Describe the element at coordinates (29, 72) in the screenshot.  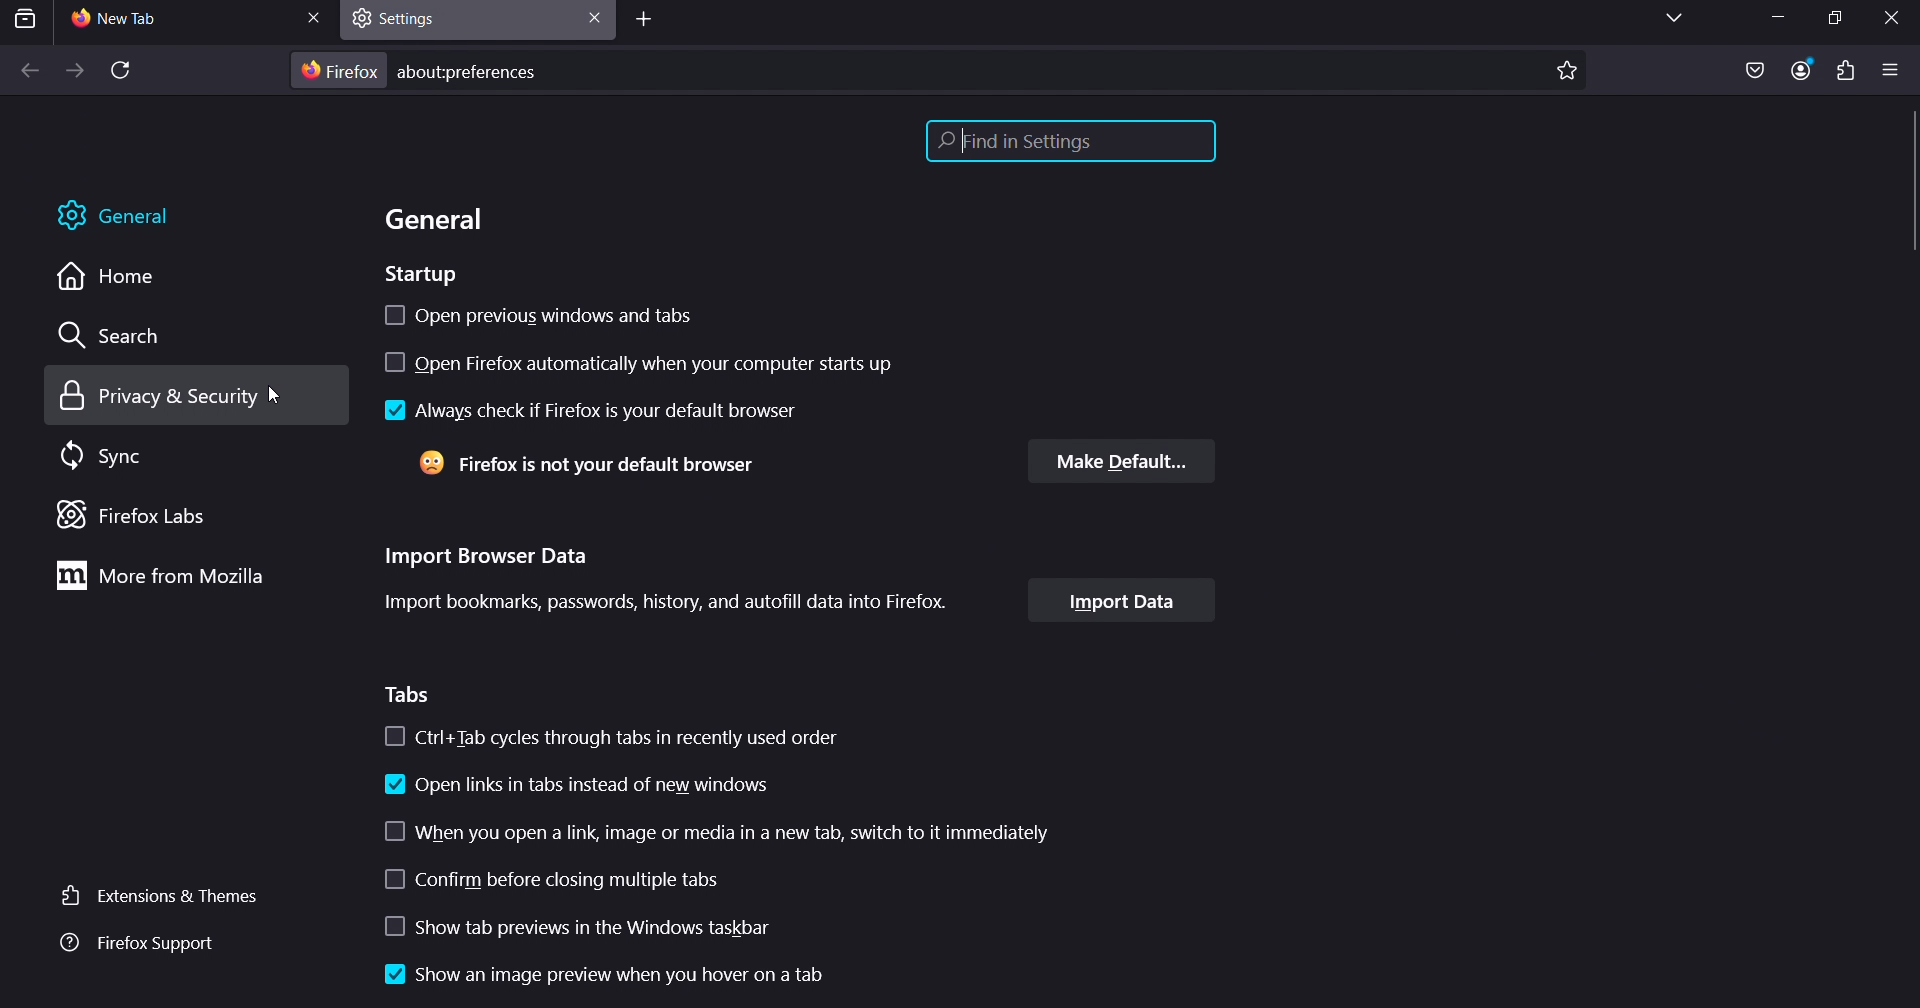
I see `back one page` at that location.